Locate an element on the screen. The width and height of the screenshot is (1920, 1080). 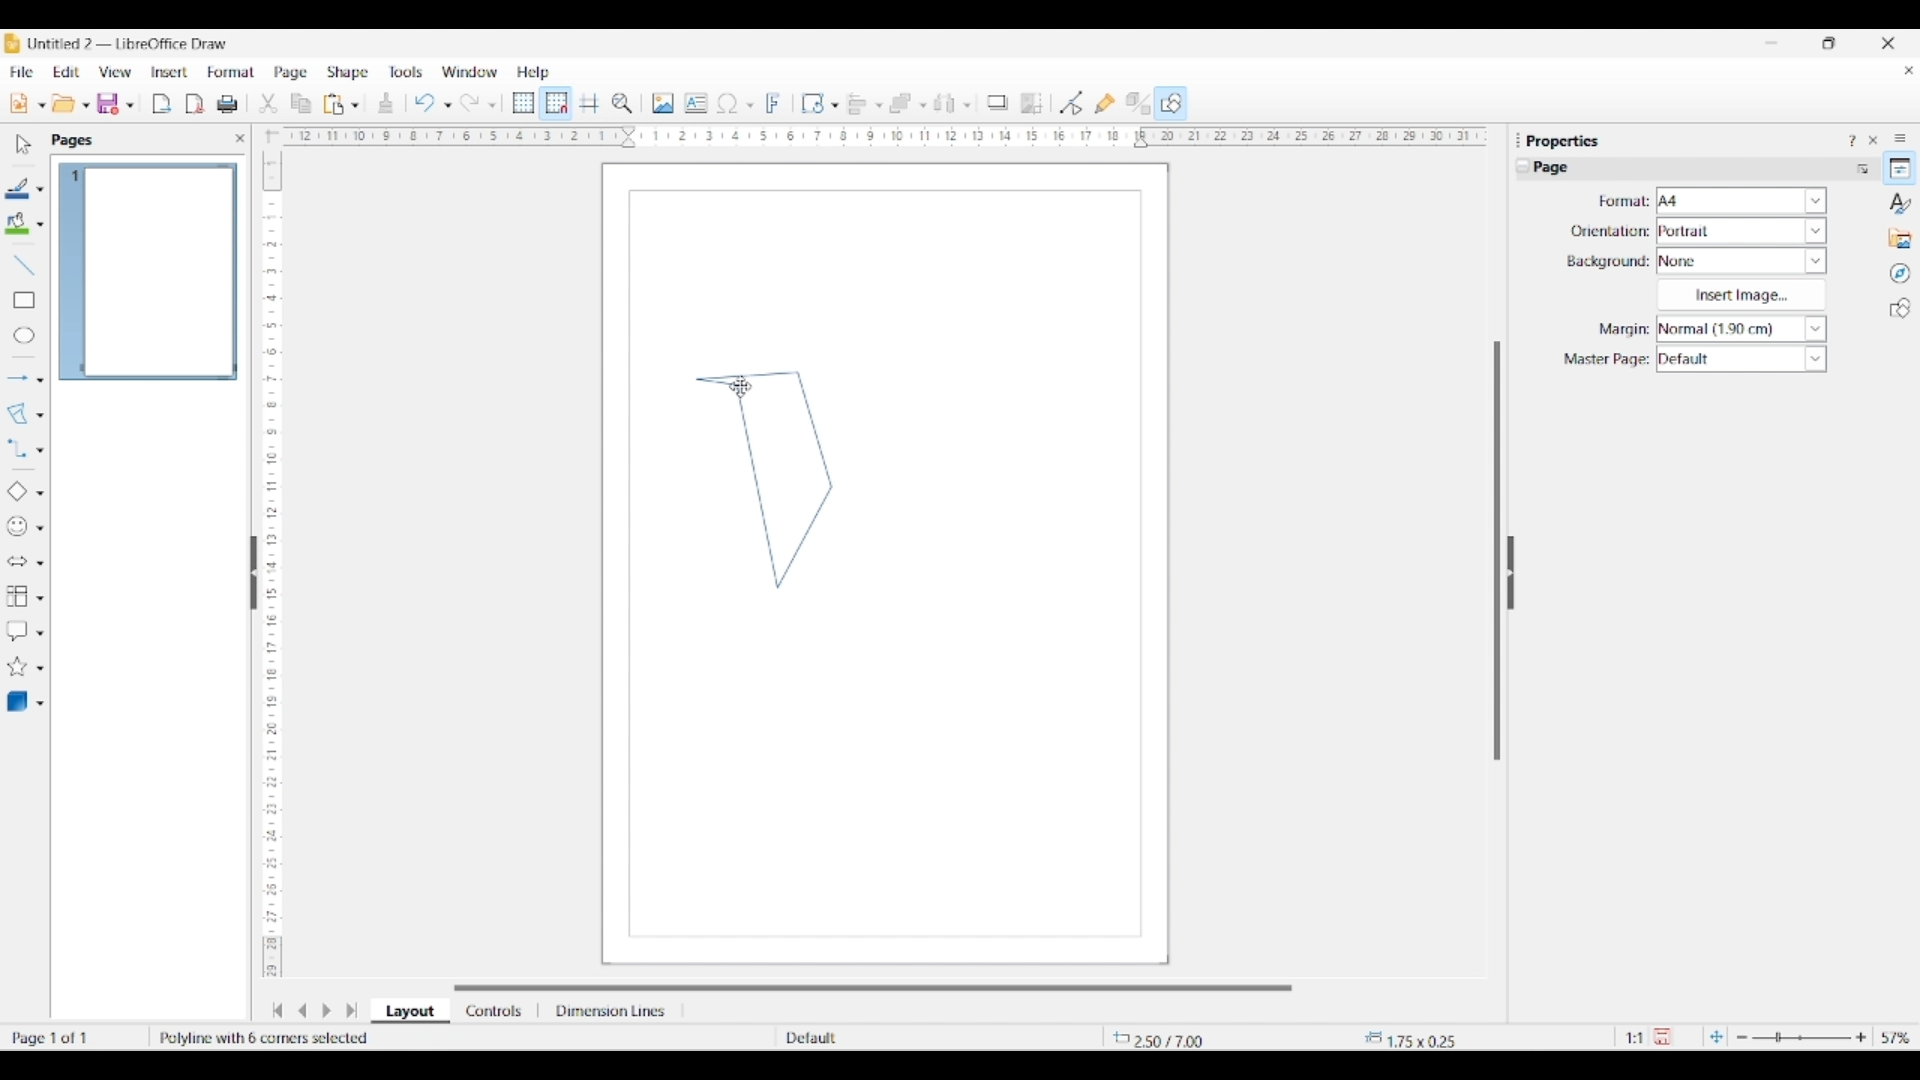
Transformations option is located at coordinates (834, 105).